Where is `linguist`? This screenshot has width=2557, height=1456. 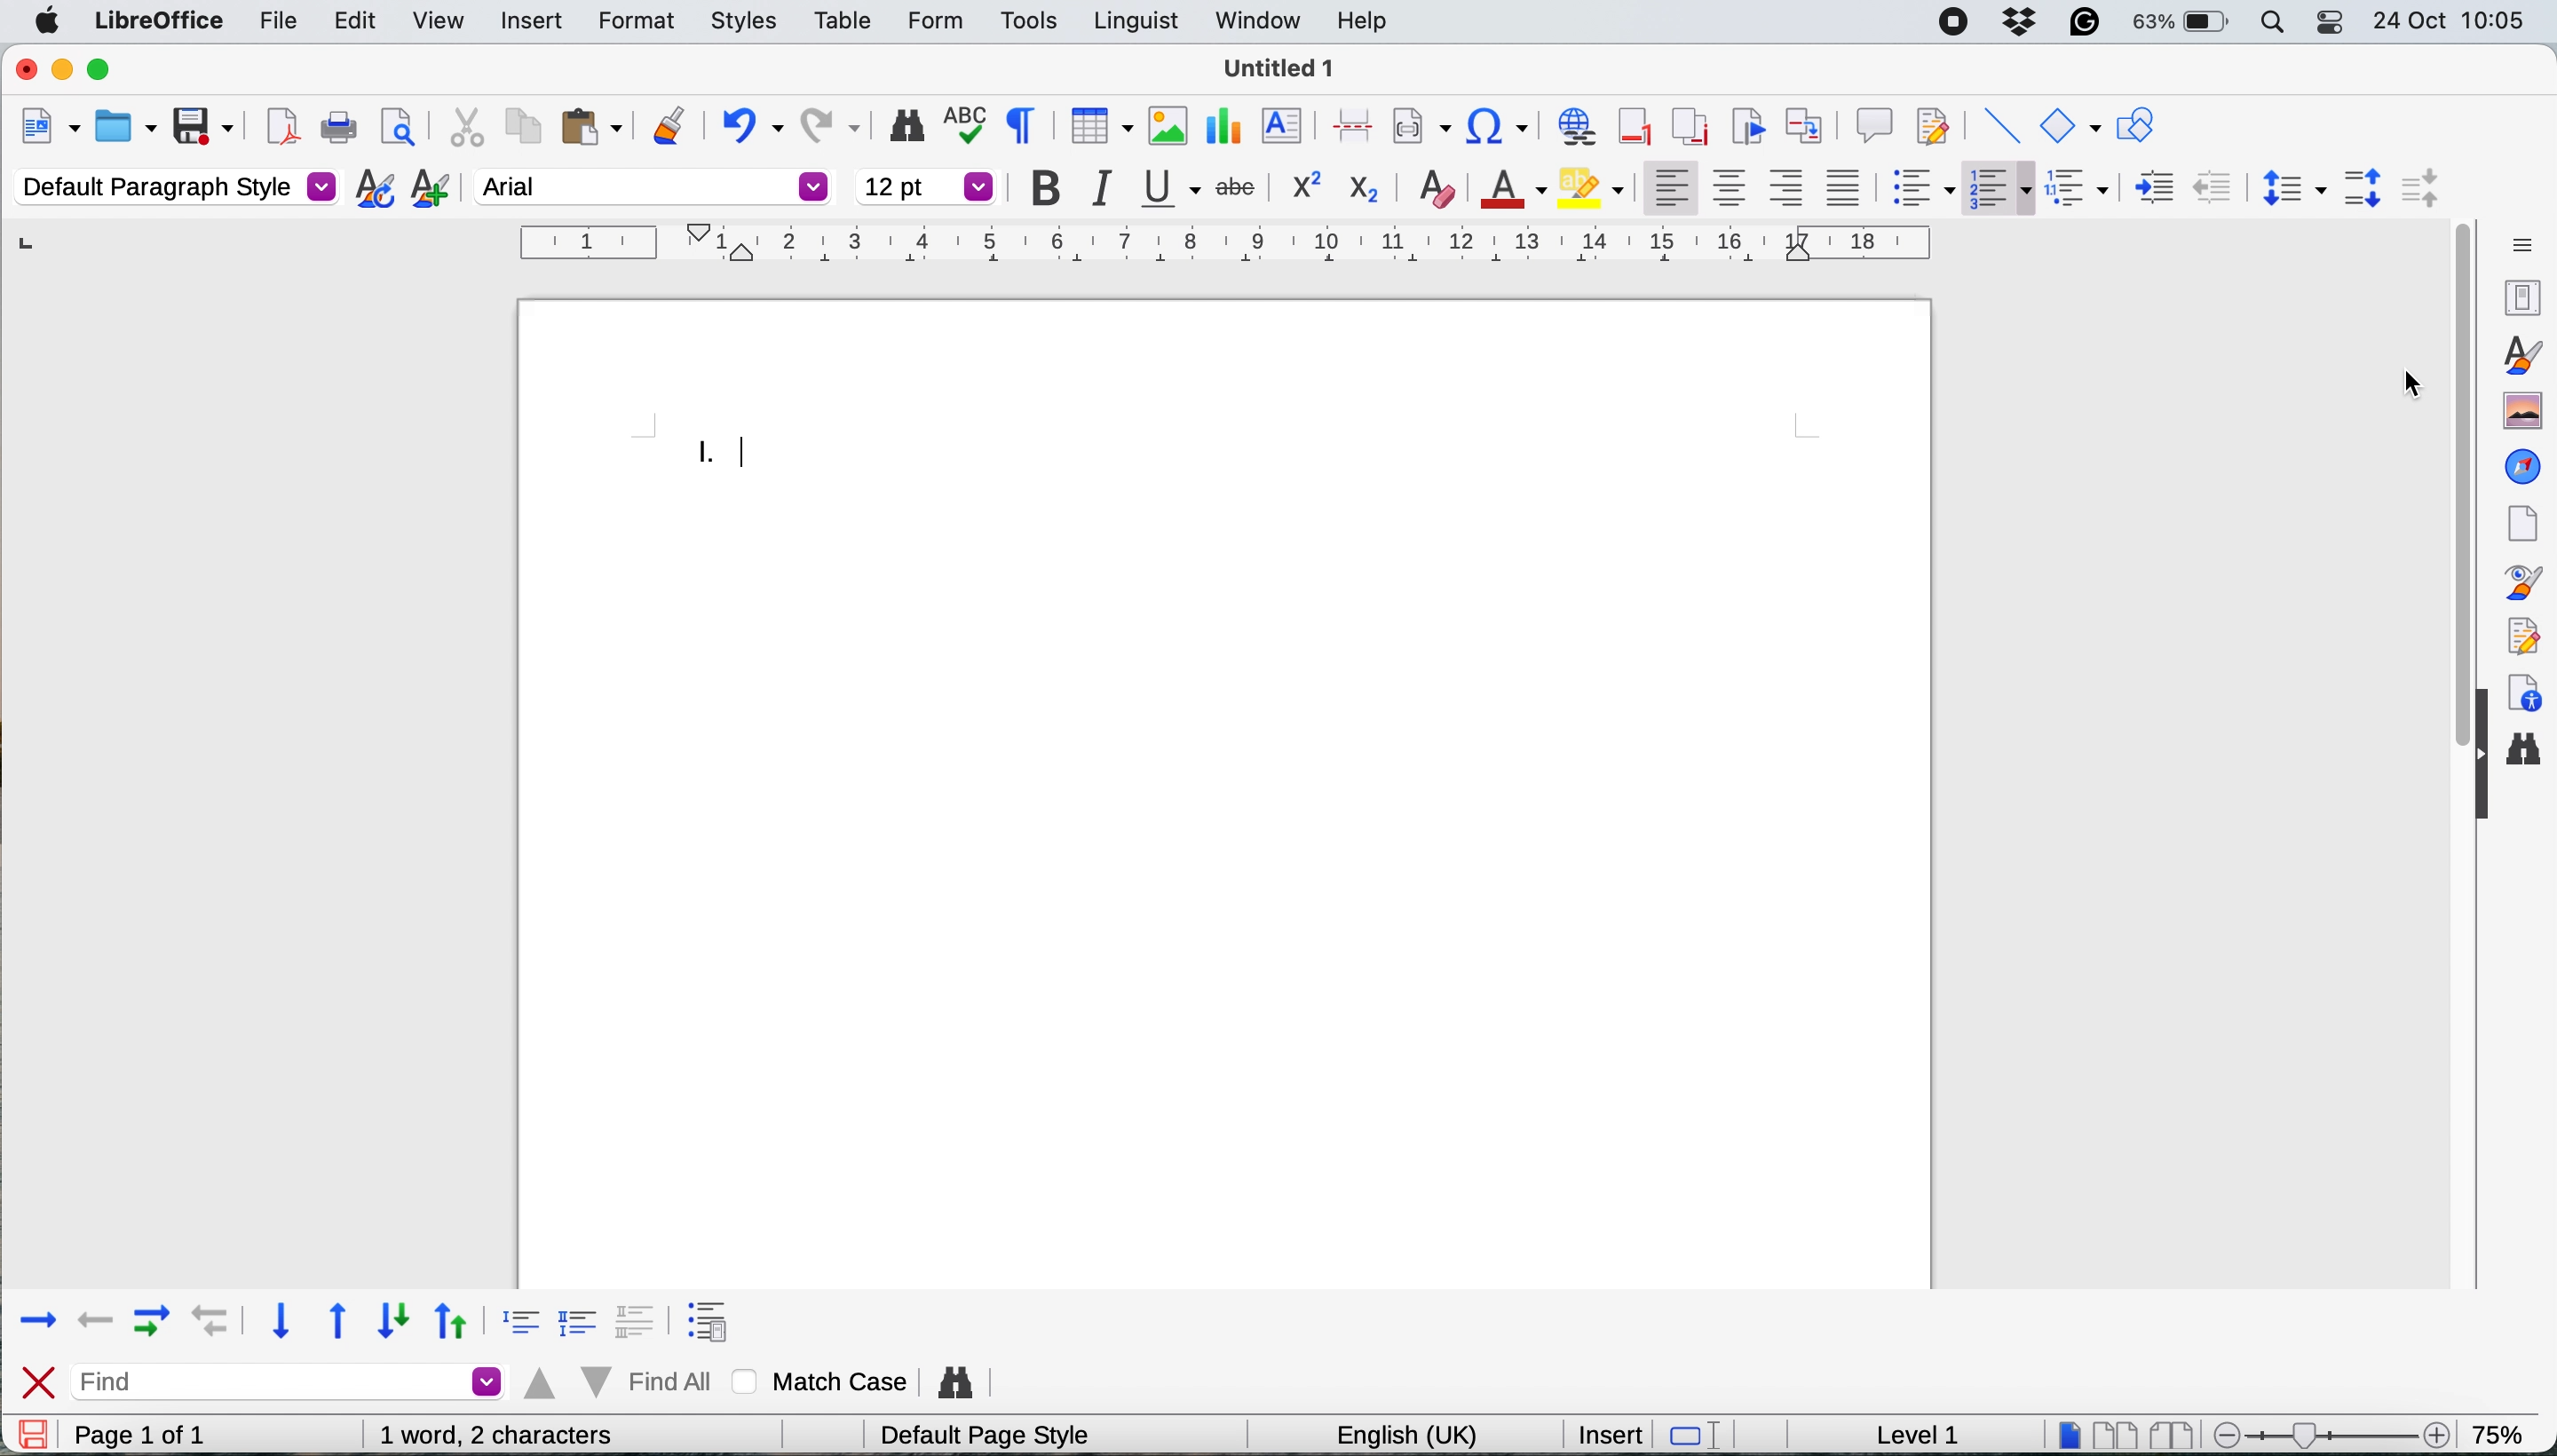
linguist is located at coordinates (1132, 22).